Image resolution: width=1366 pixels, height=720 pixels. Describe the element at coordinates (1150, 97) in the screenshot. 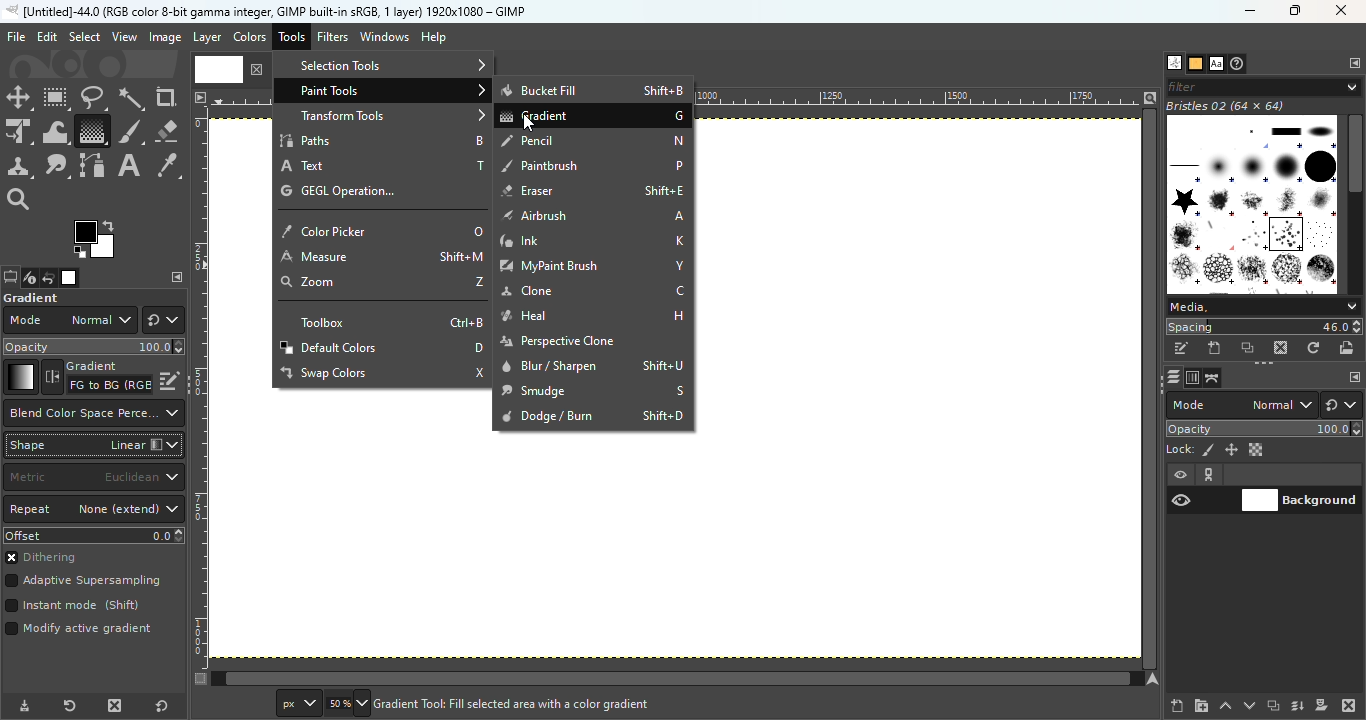

I see `Zoom image when window size changes` at that location.